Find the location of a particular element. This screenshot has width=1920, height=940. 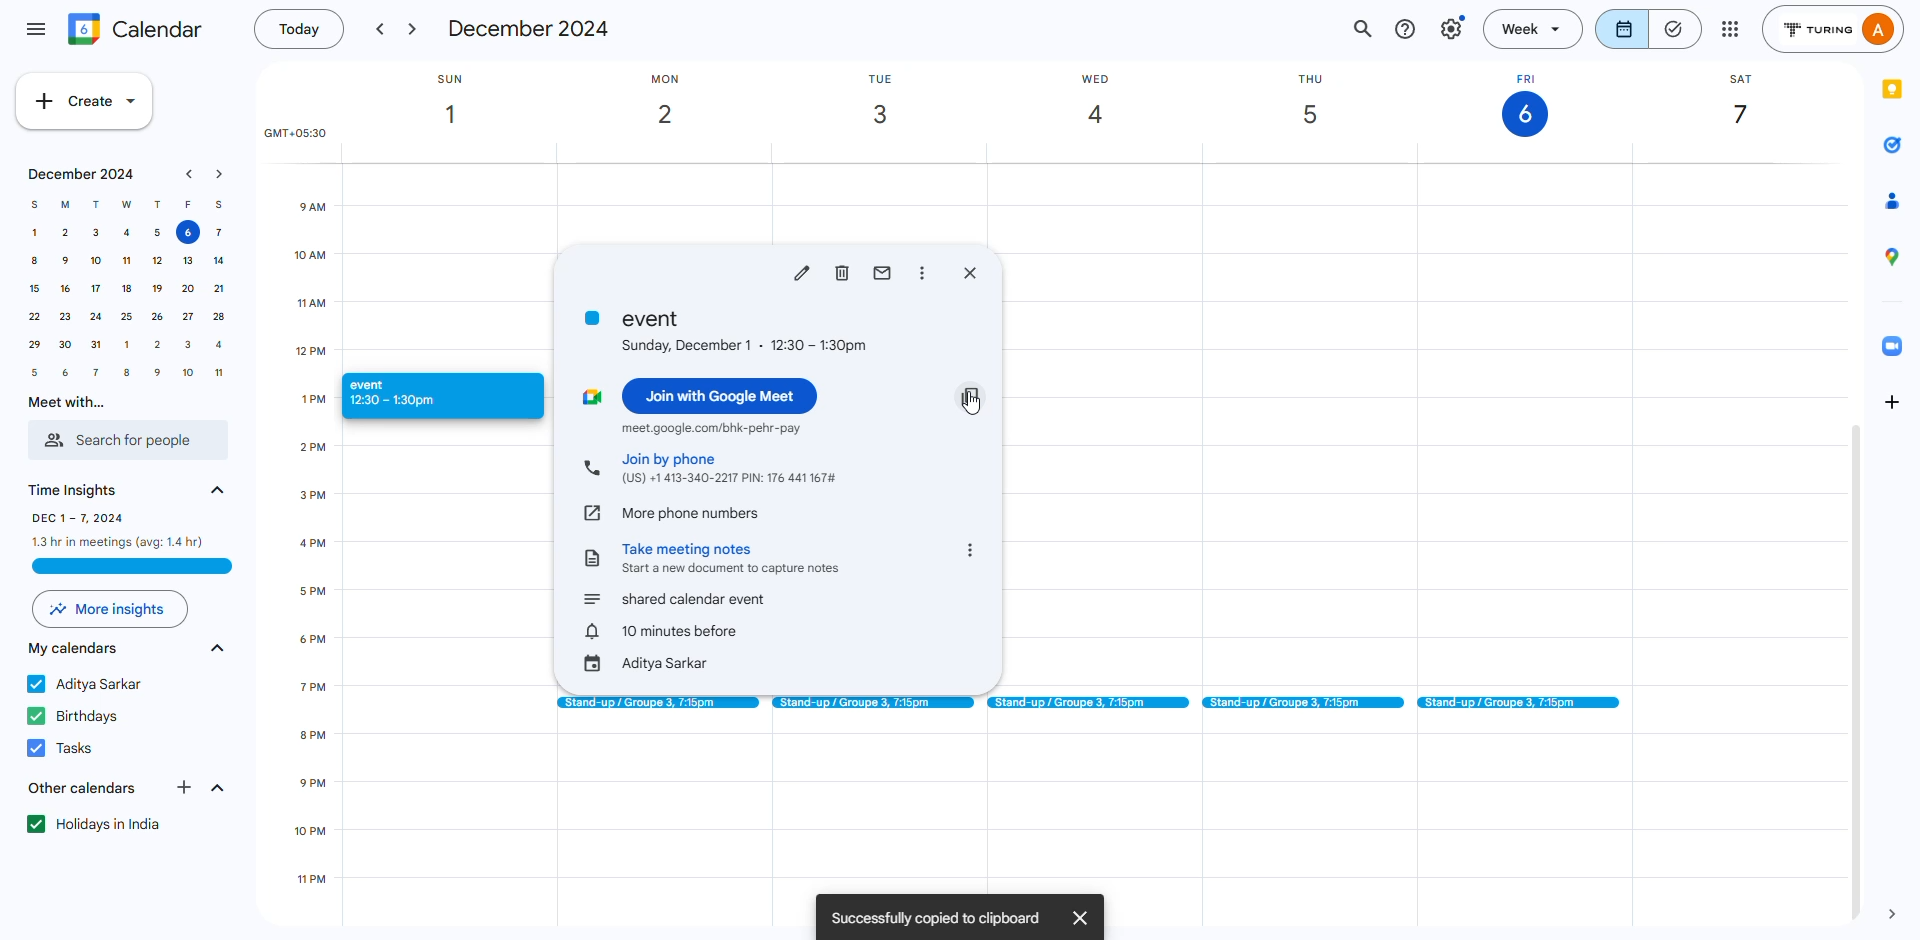

fri 6 is located at coordinates (1523, 103).